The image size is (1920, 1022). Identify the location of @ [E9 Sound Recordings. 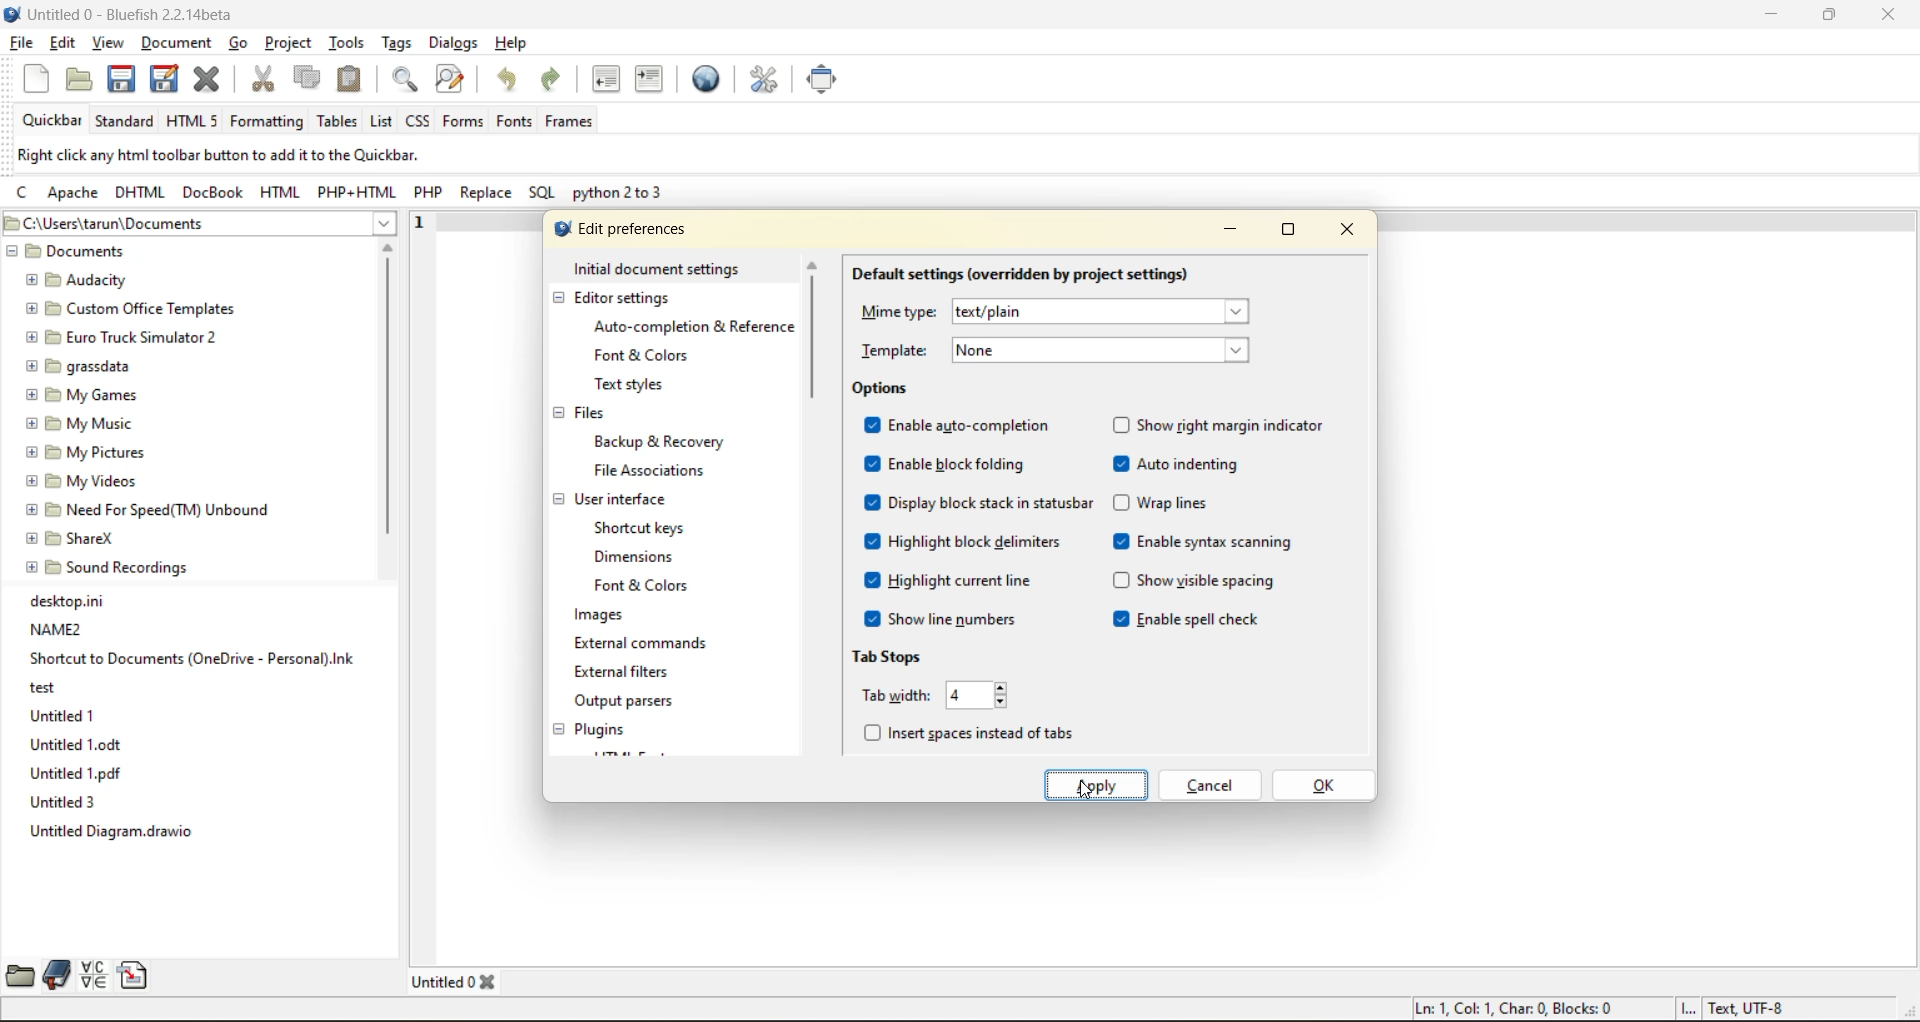
(110, 567).